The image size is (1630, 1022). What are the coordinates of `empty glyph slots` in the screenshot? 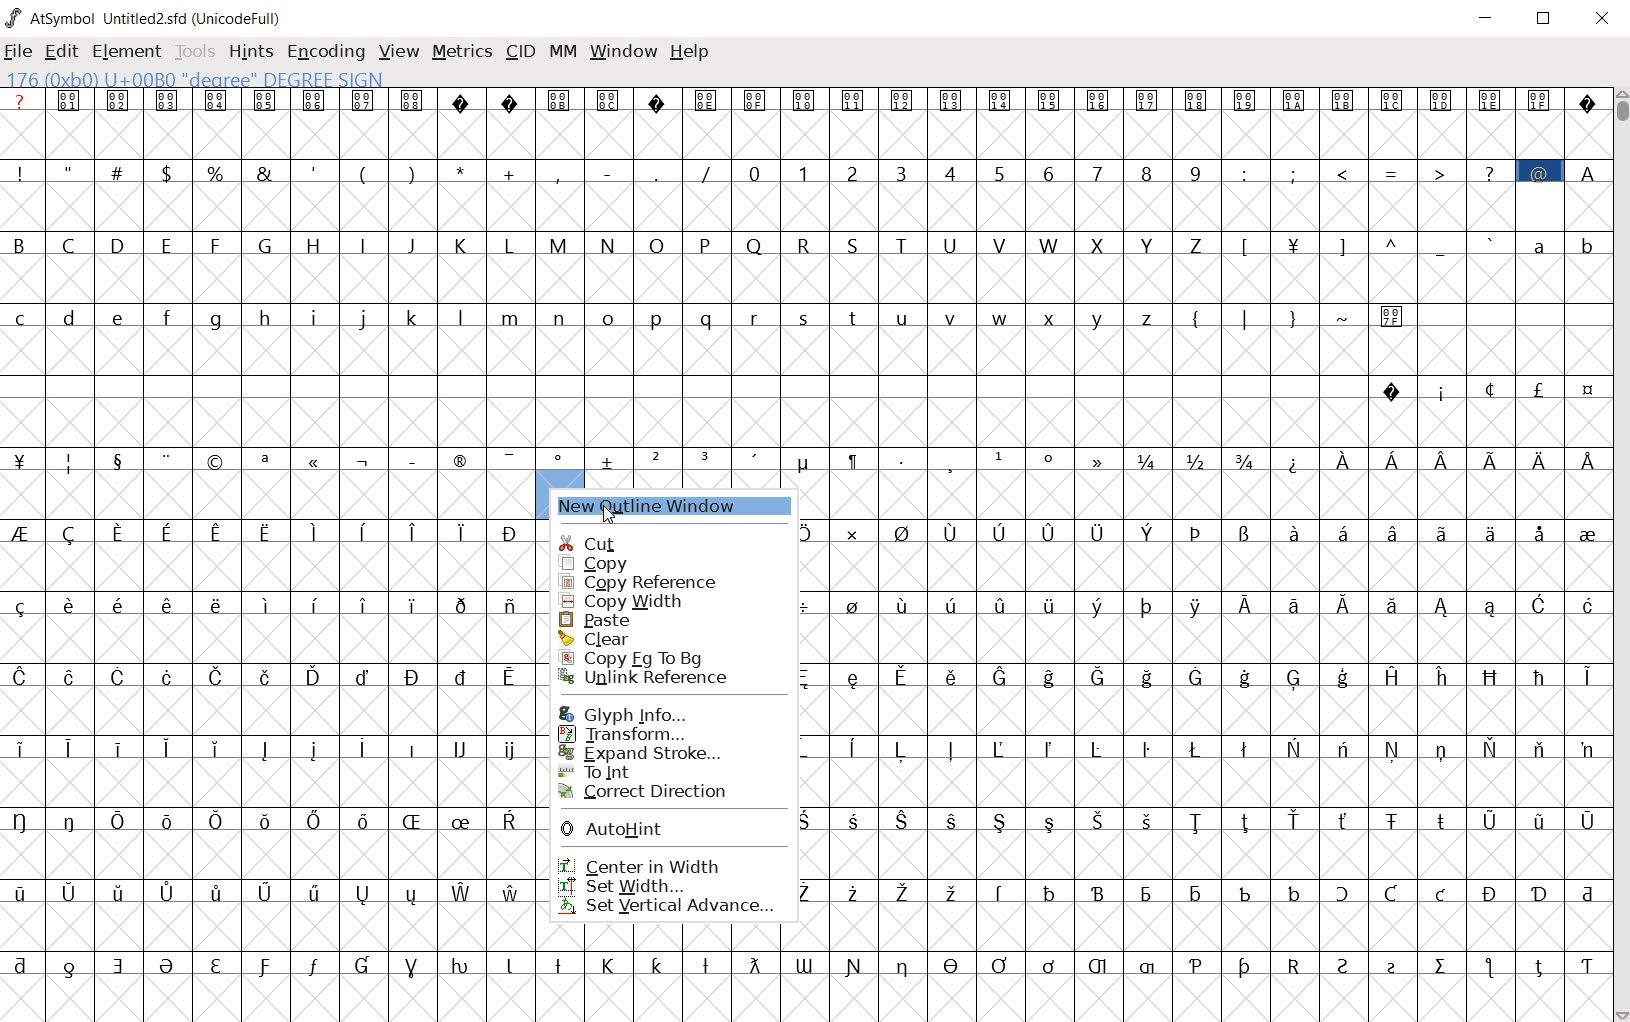 It's located at (266, 564).